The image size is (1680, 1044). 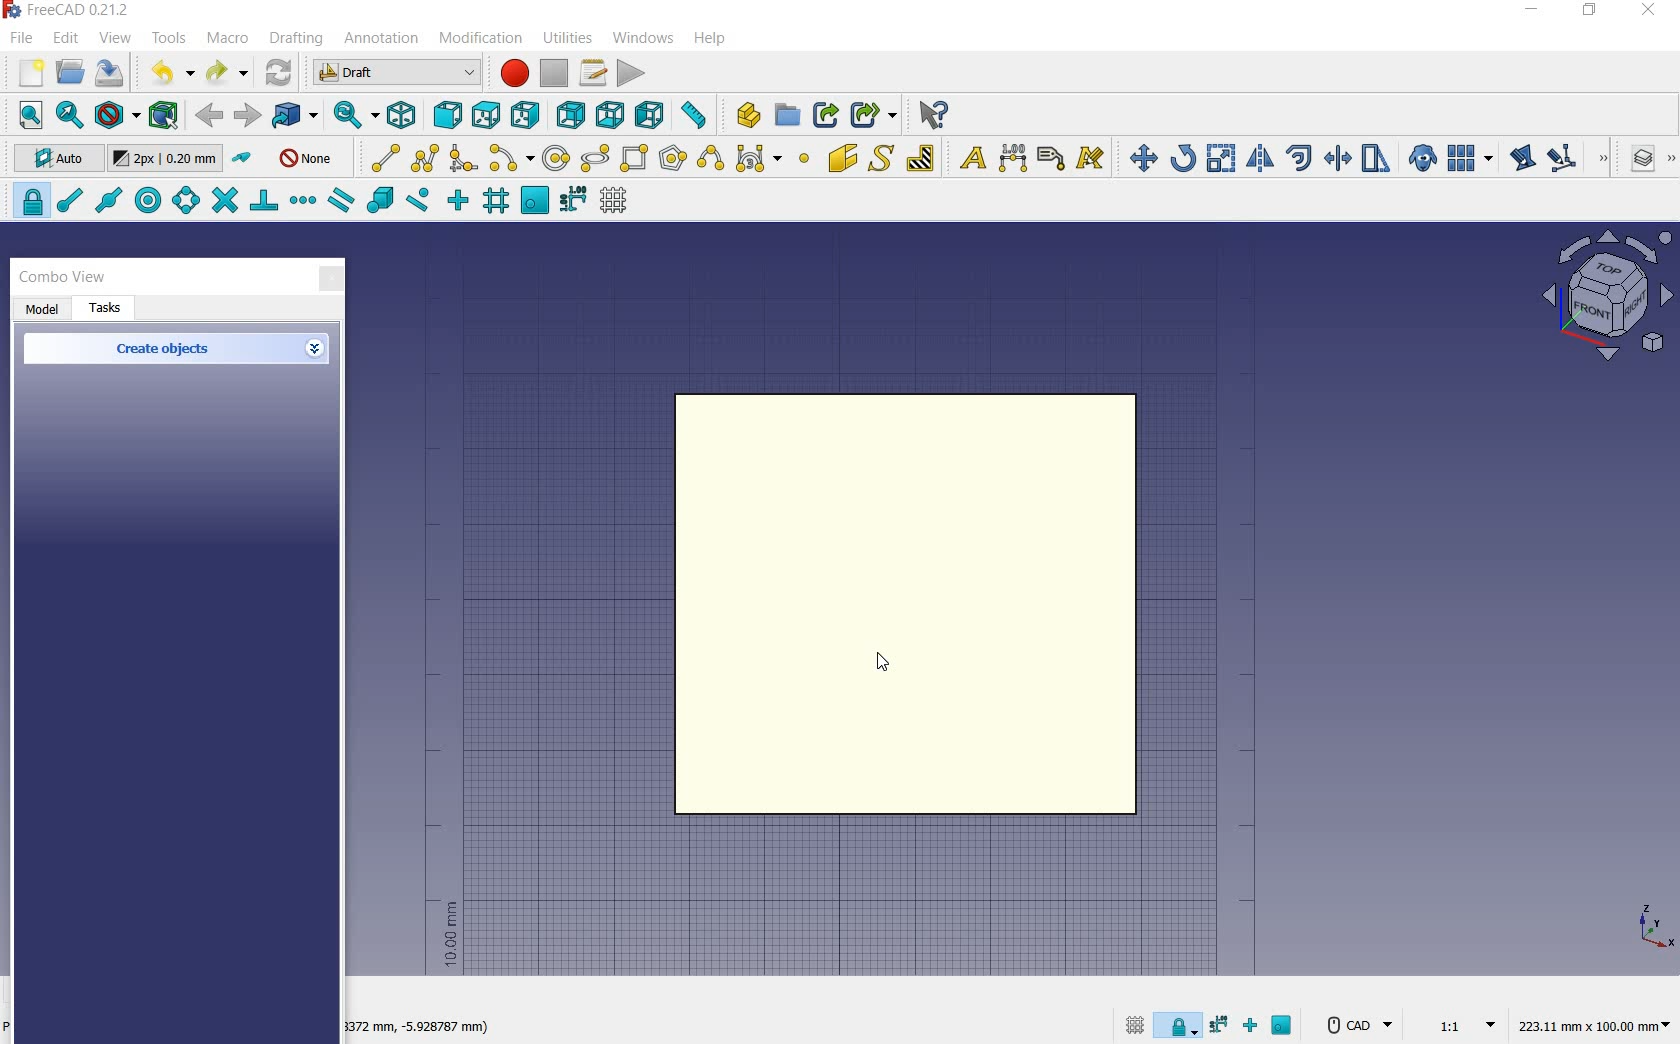 What do you see at coordinates (1591, 12) in the screenshot?
I see `restore down` at bounding box center [1591, 12].